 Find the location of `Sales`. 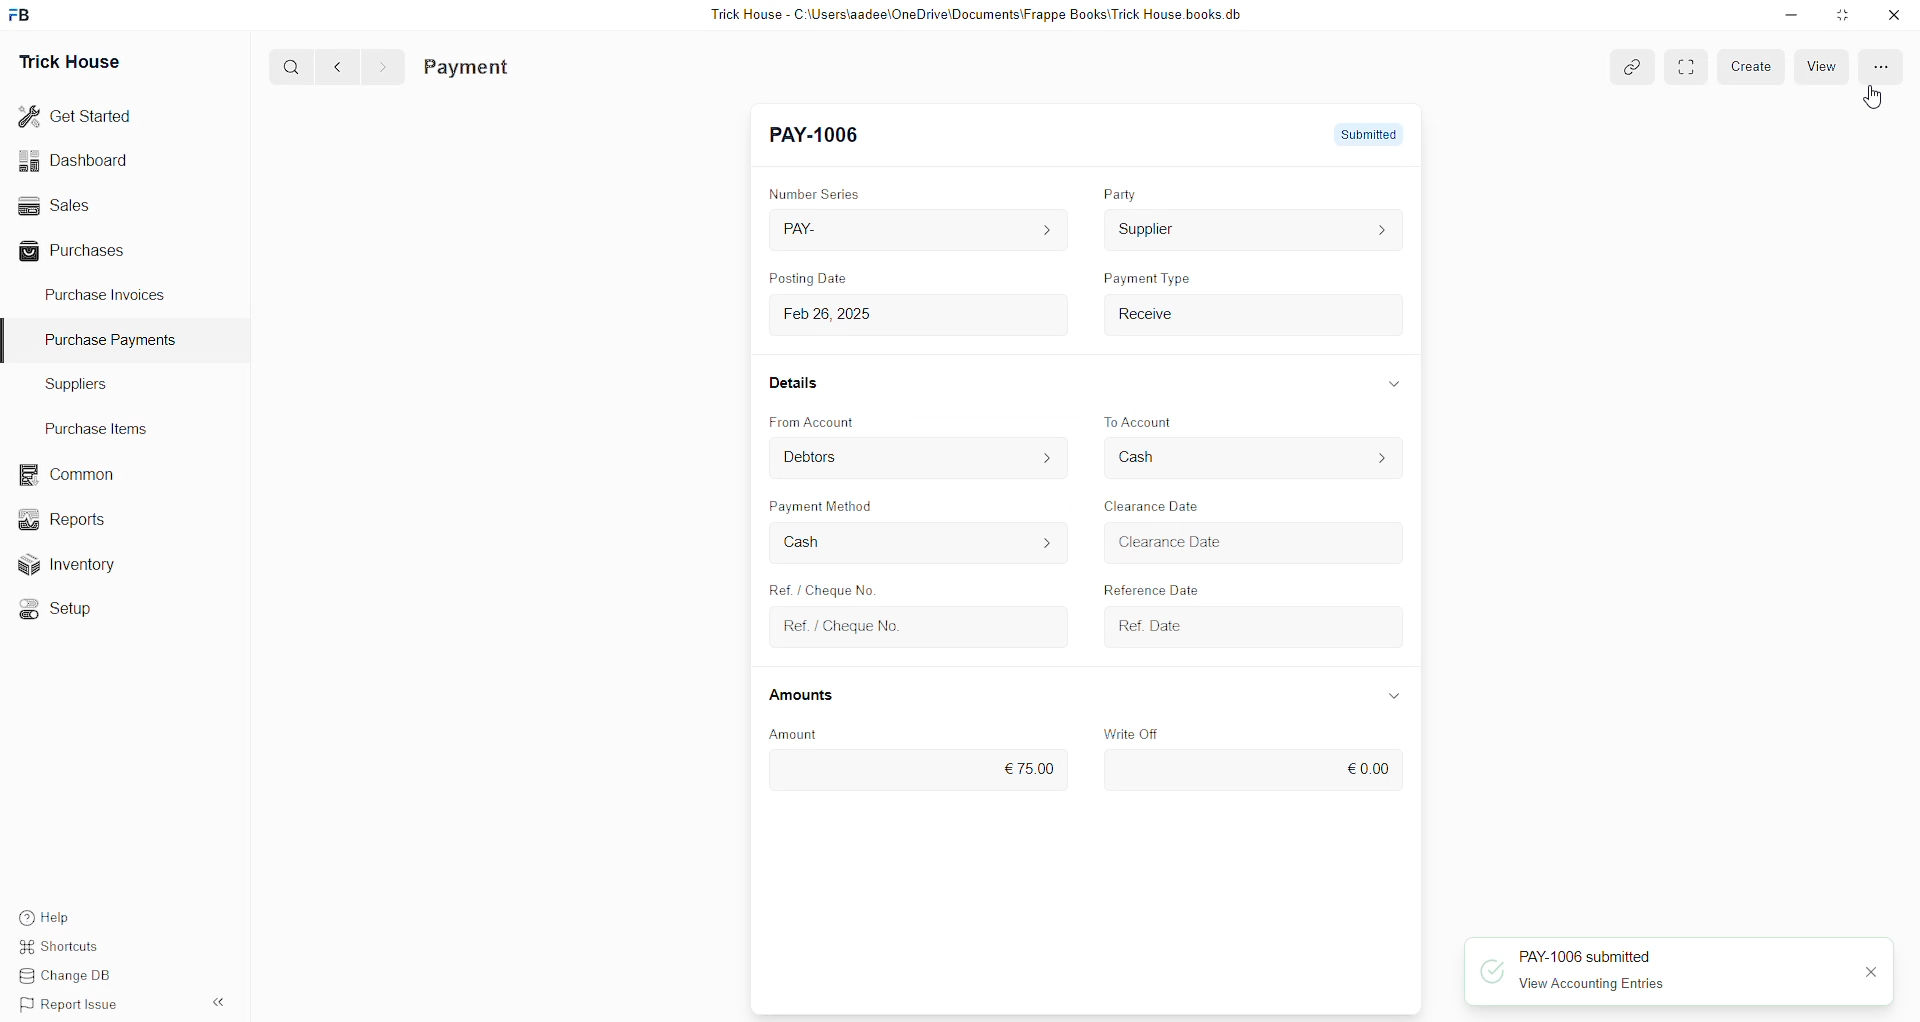

Sales is located at coordinates (57, 205).